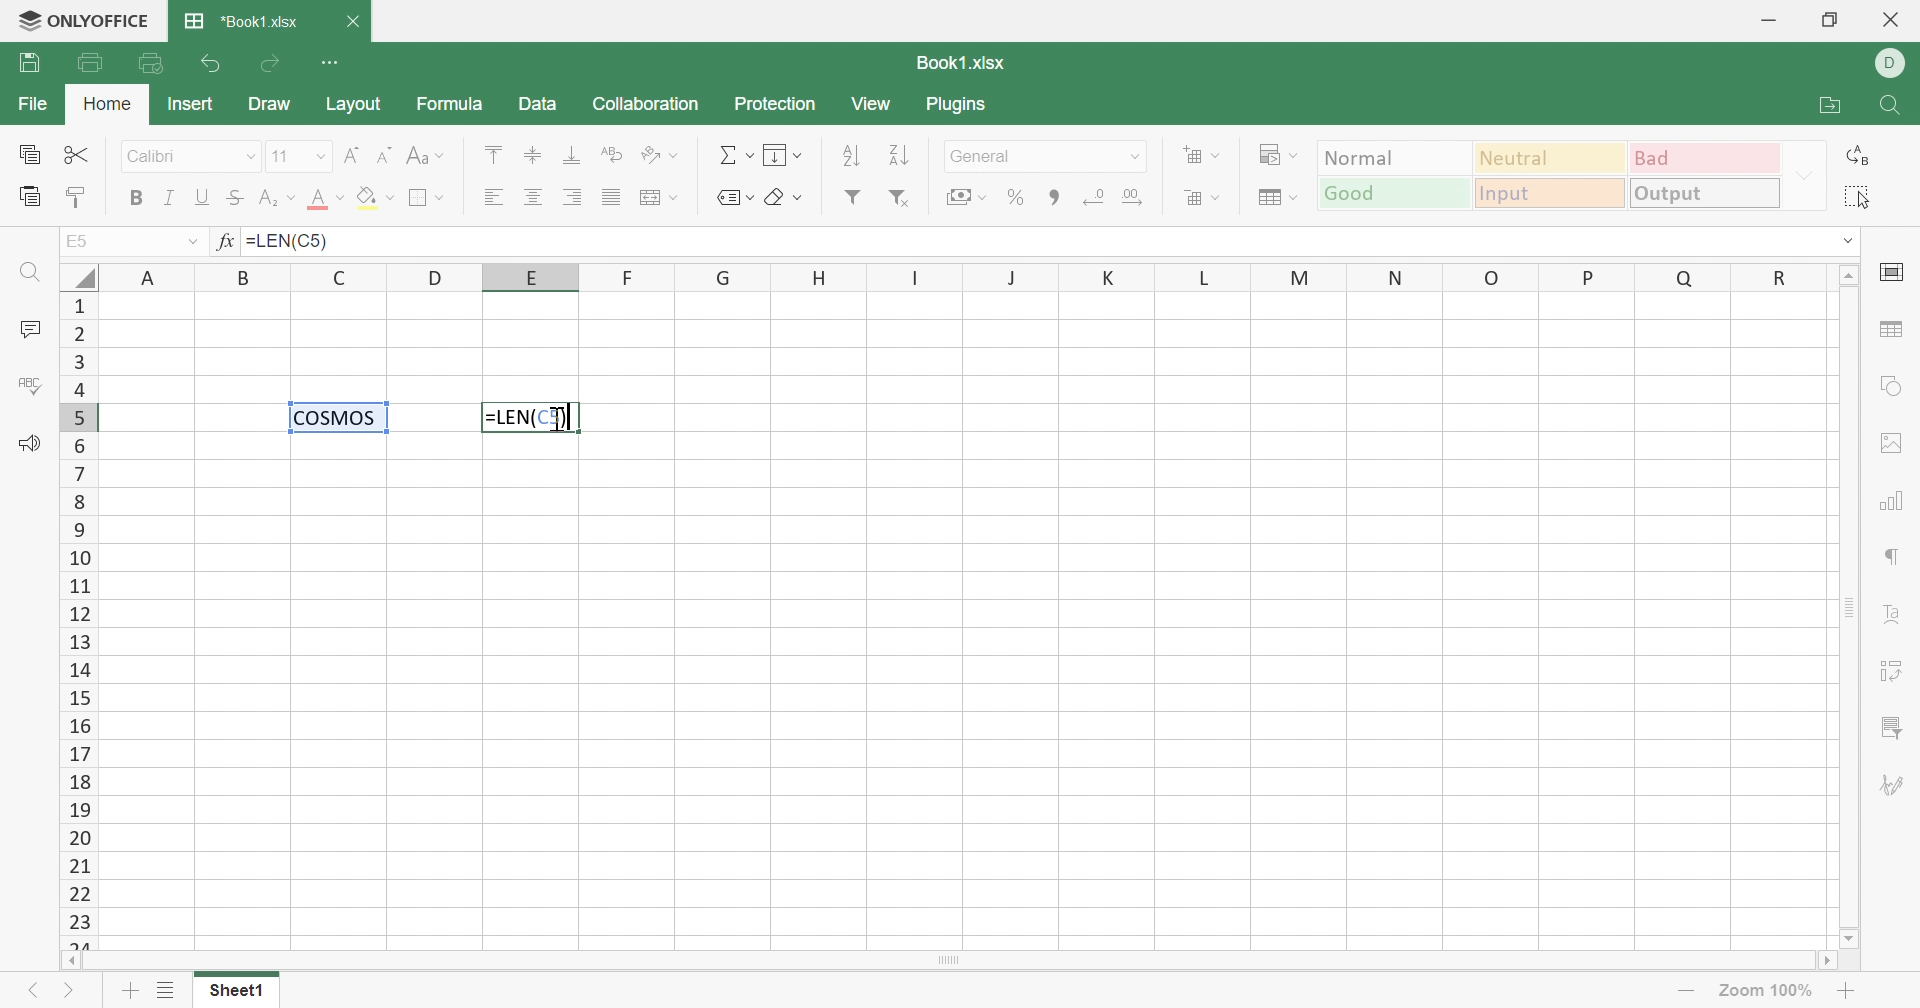 The width and height of the screenshot is (1920, 1008). Describe the element at coordinates (238, 994) in the screenshot. I see `Sheet1` at that location.